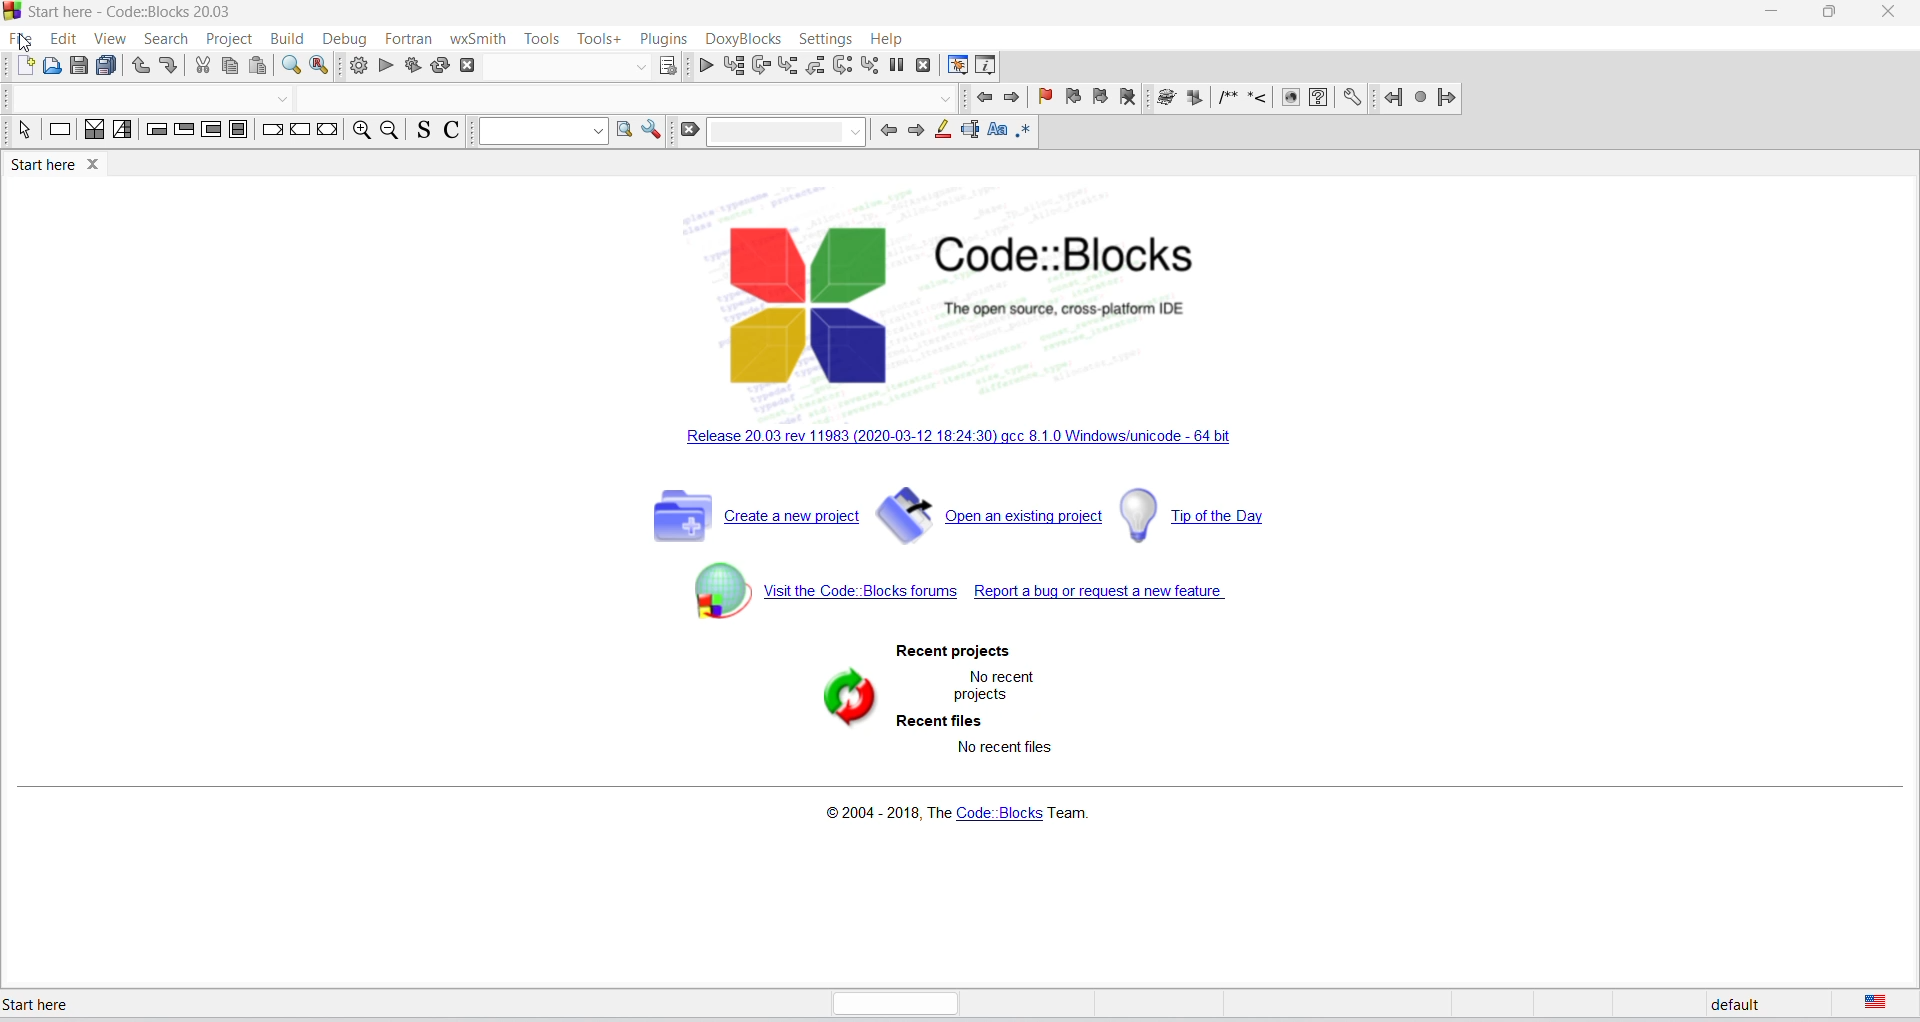 This screenshot has height=1022, width=1920. Describe the element at coordinates (259, 69) in the screenshot. I see `paste` at that location.